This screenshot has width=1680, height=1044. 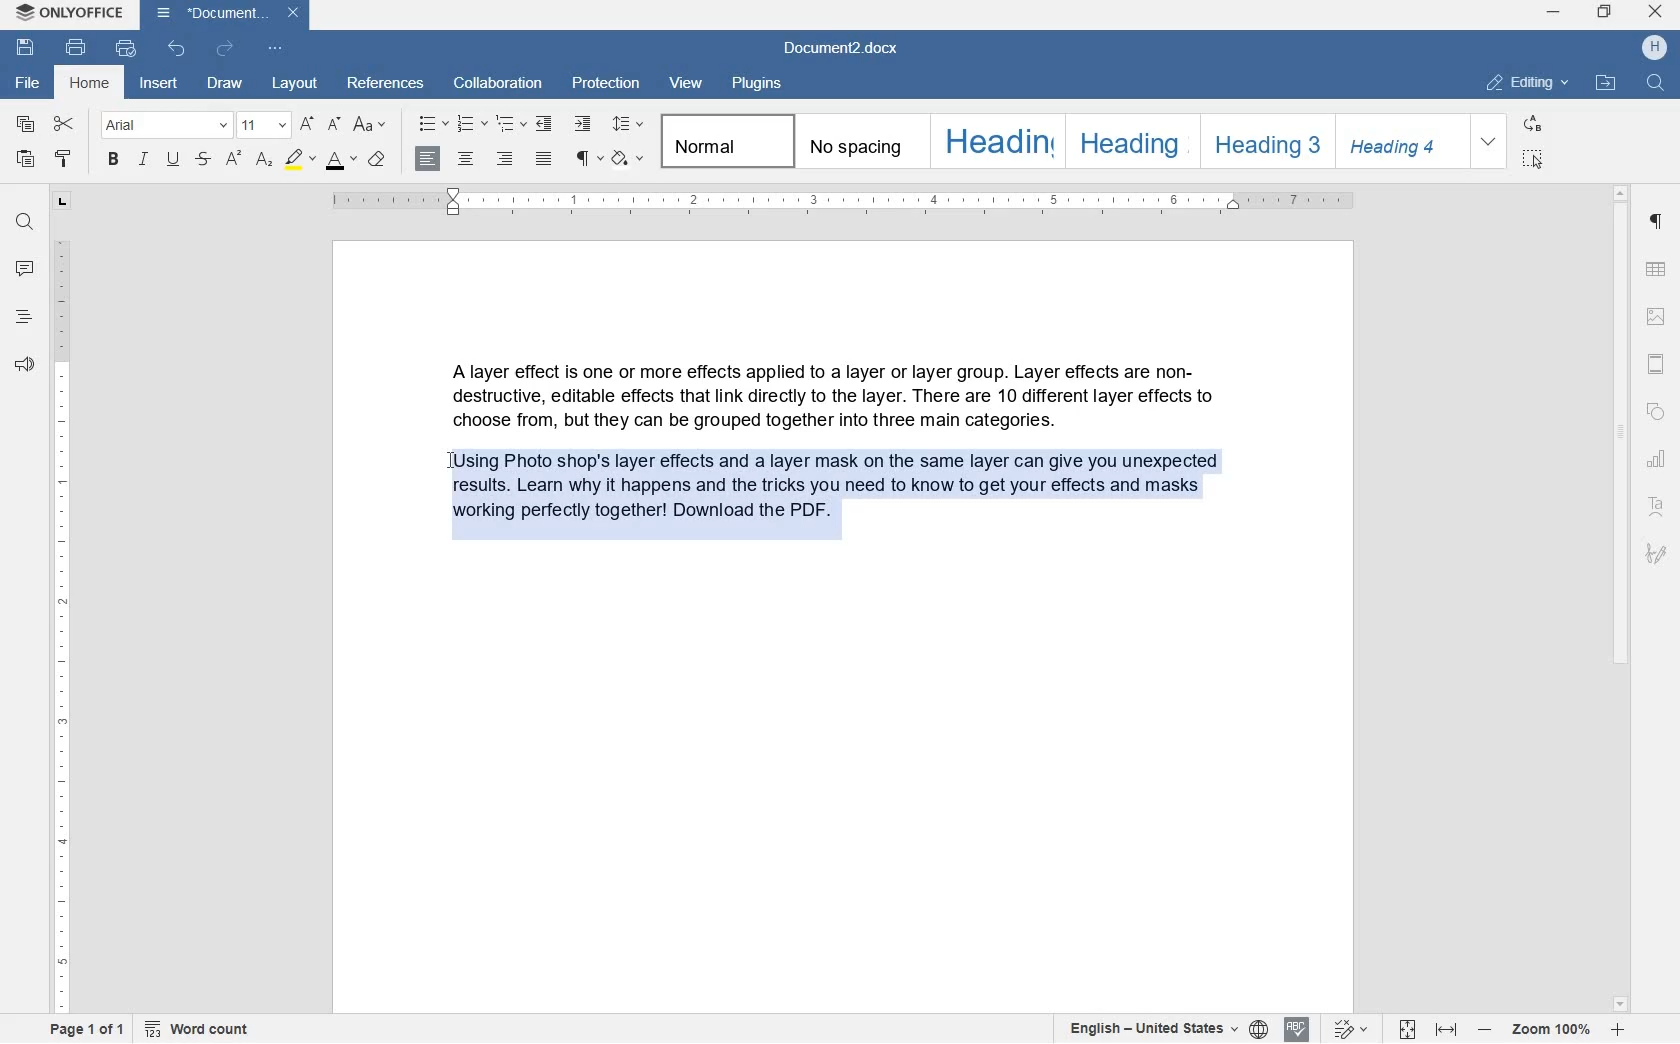 I want to click on CUT, so click(x=65, y=124).